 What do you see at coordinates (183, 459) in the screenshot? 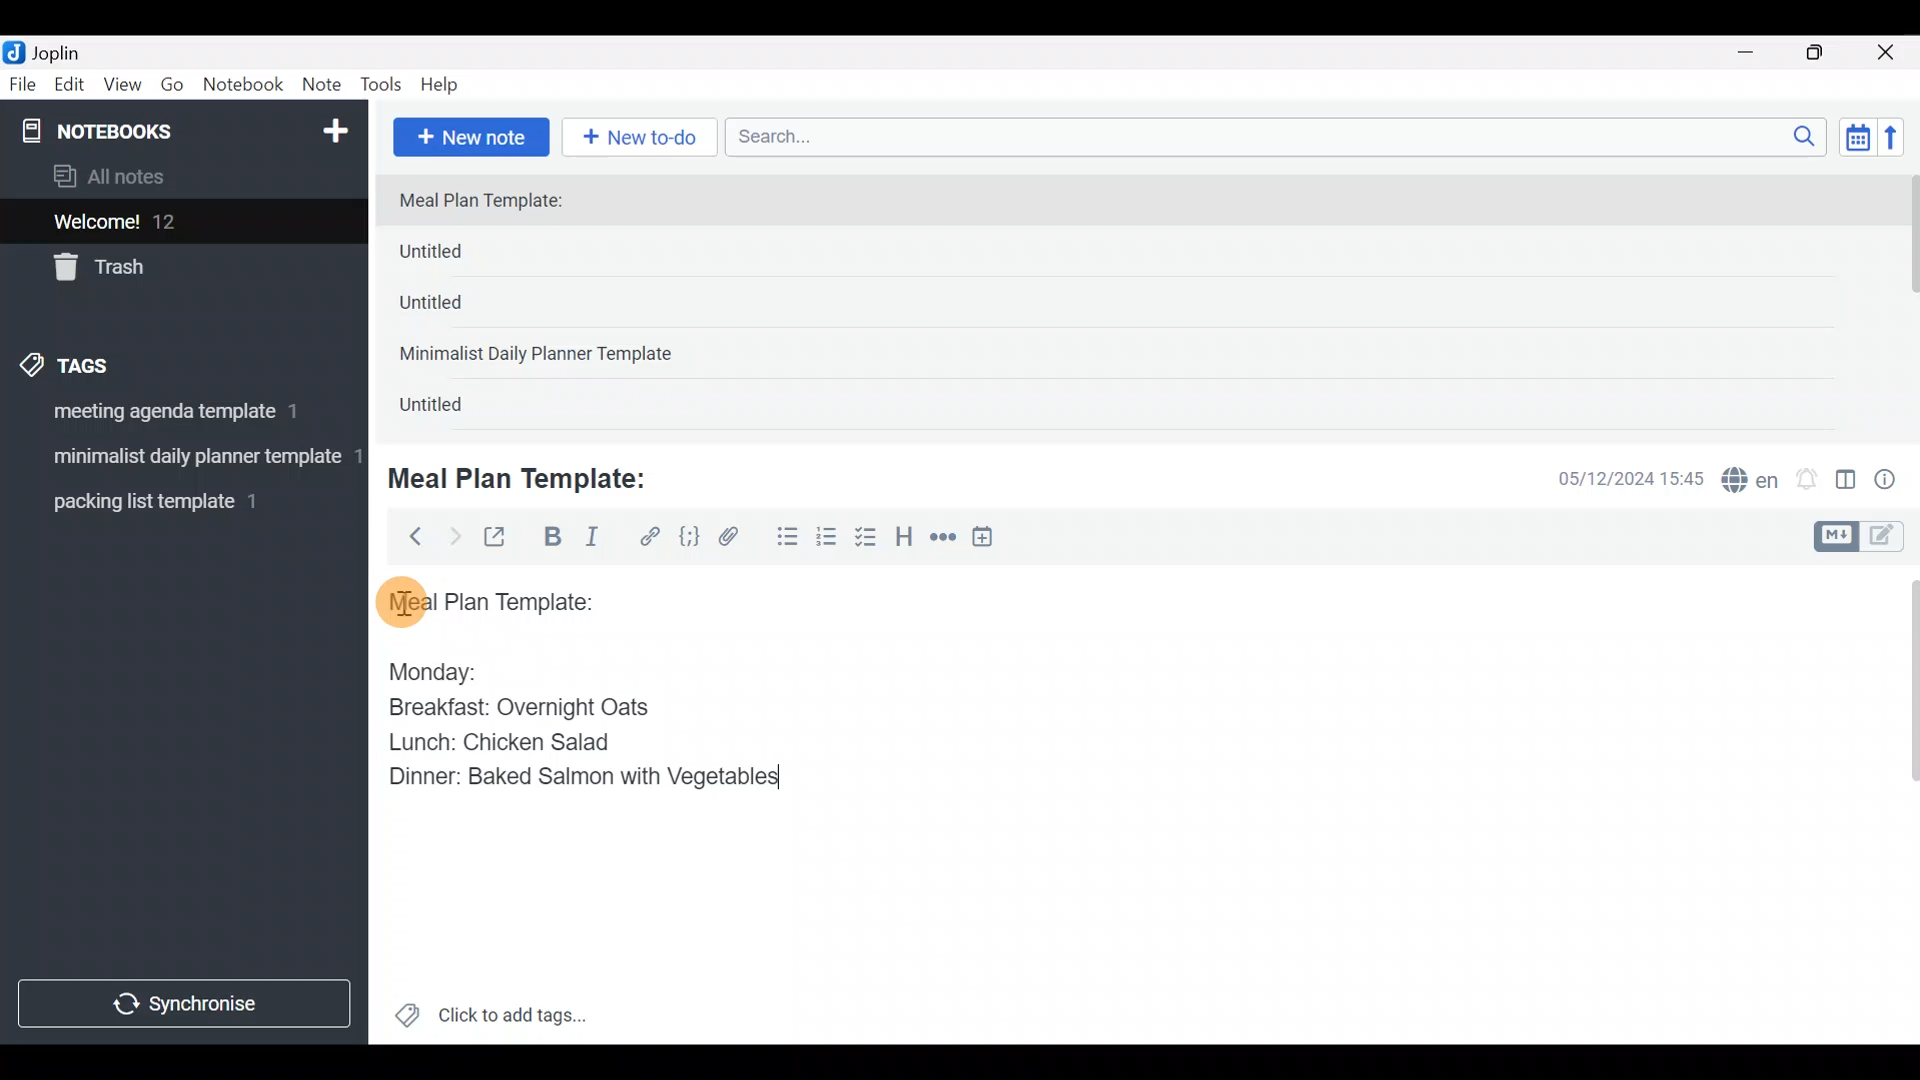
I see `Tag 2` at bounding box center [183, 459].